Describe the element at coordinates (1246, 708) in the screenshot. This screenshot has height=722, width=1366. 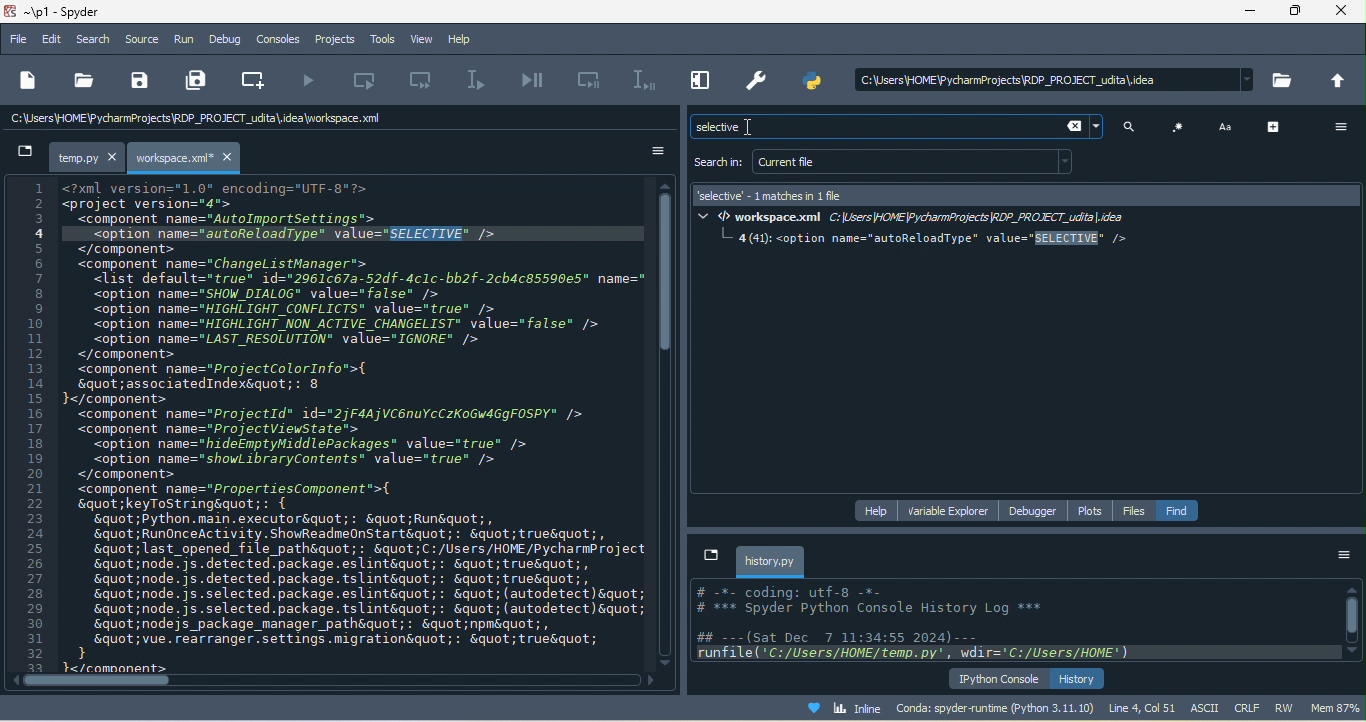
I see `crlf` at that location.